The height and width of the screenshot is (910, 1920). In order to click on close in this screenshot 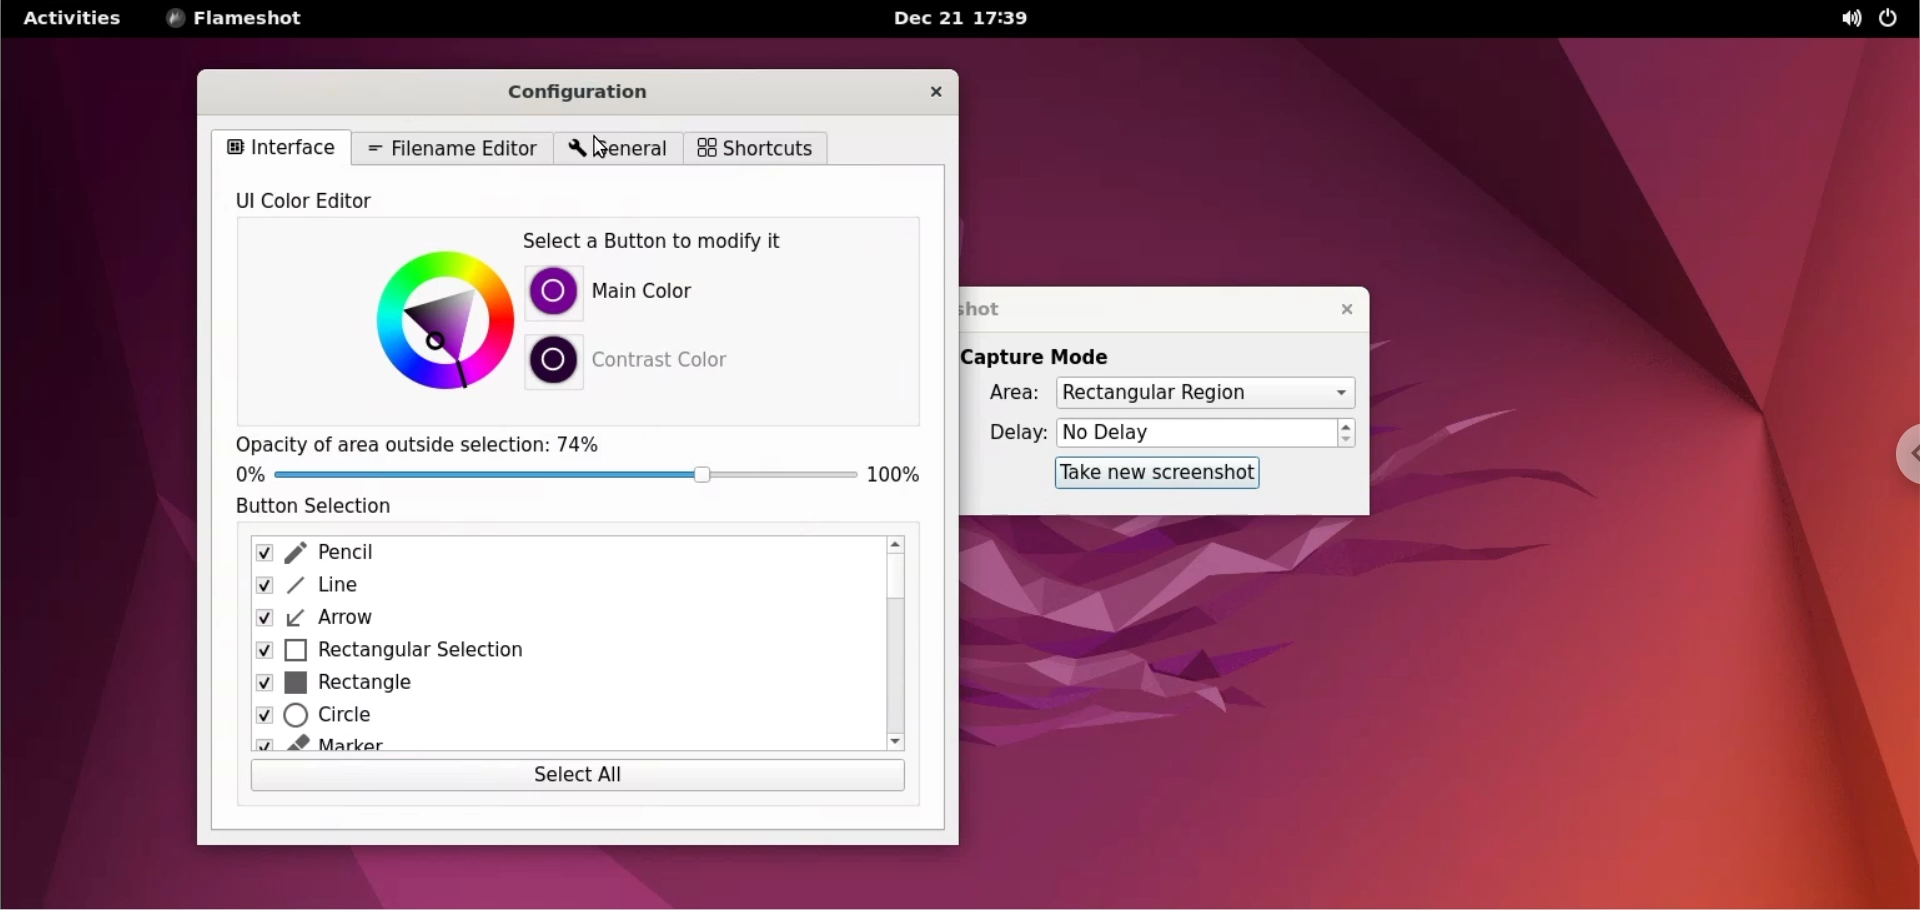, I will do `click(937, 92)`.